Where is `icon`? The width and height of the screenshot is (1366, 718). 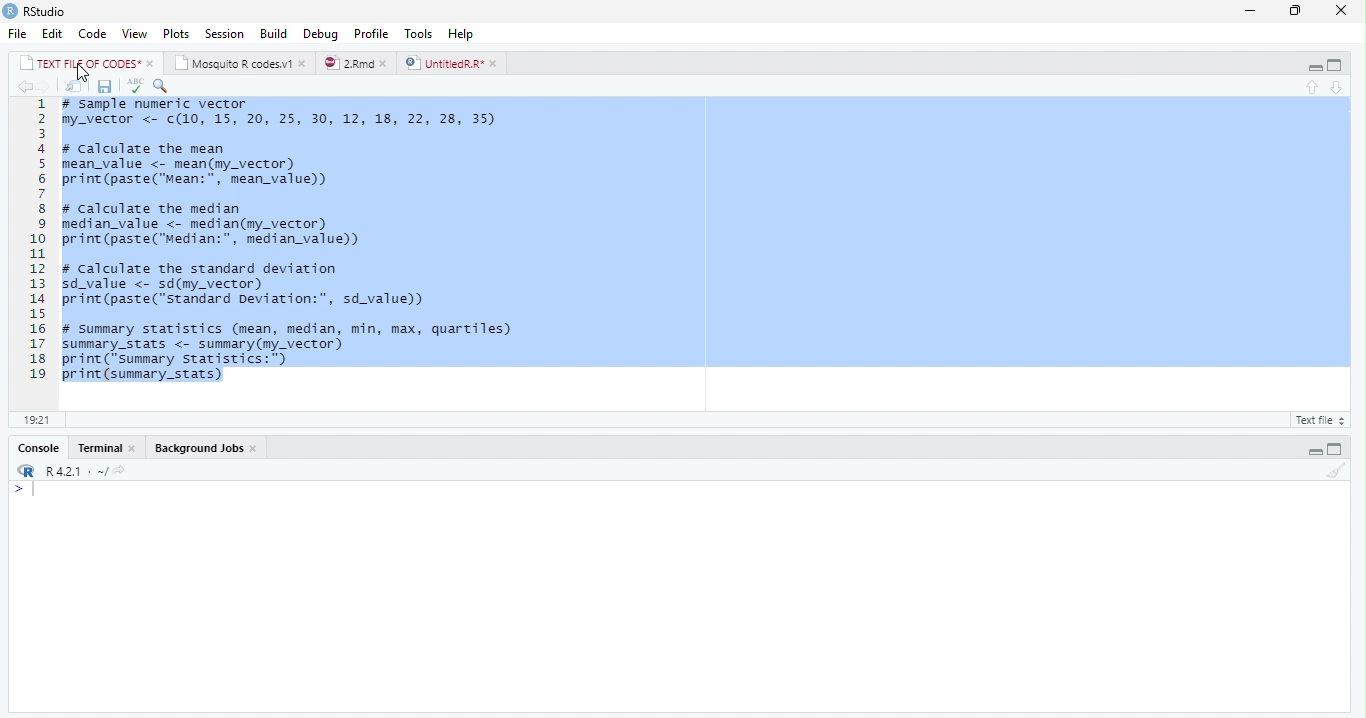
icon is located at coordinates (24, 472).